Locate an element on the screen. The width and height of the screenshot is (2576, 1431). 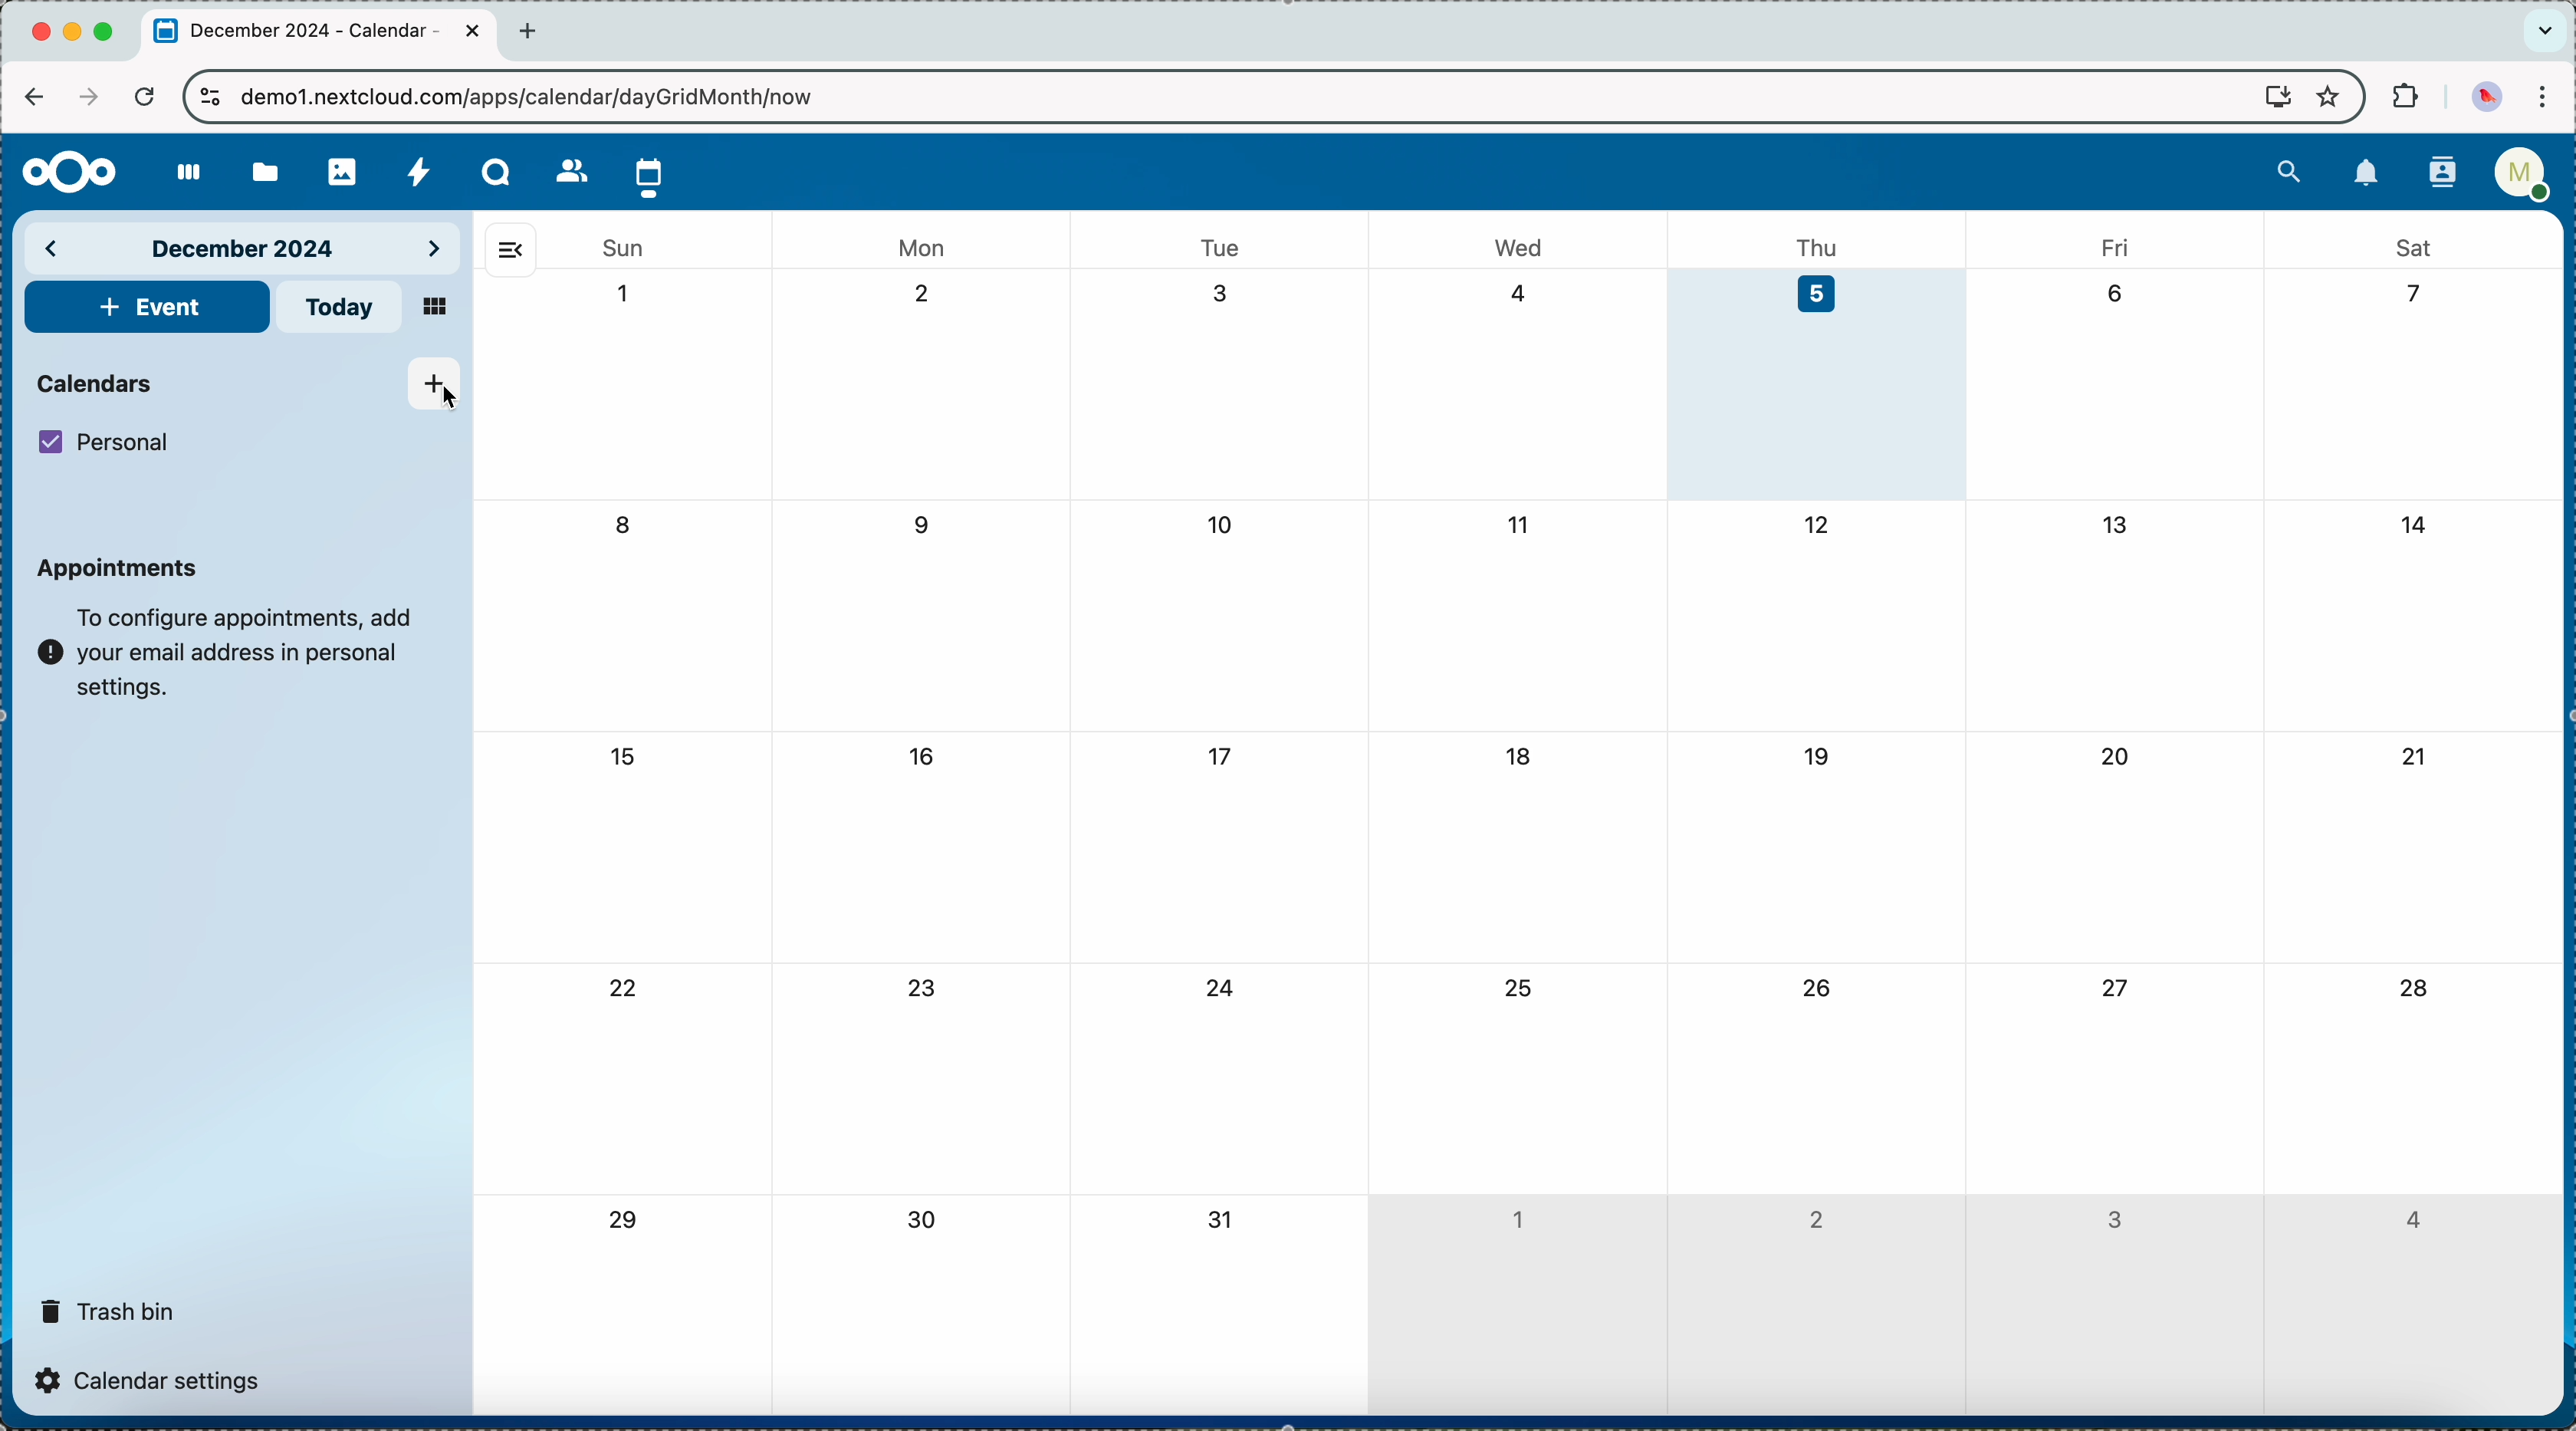
11 is located at coordinates (1515, 523).